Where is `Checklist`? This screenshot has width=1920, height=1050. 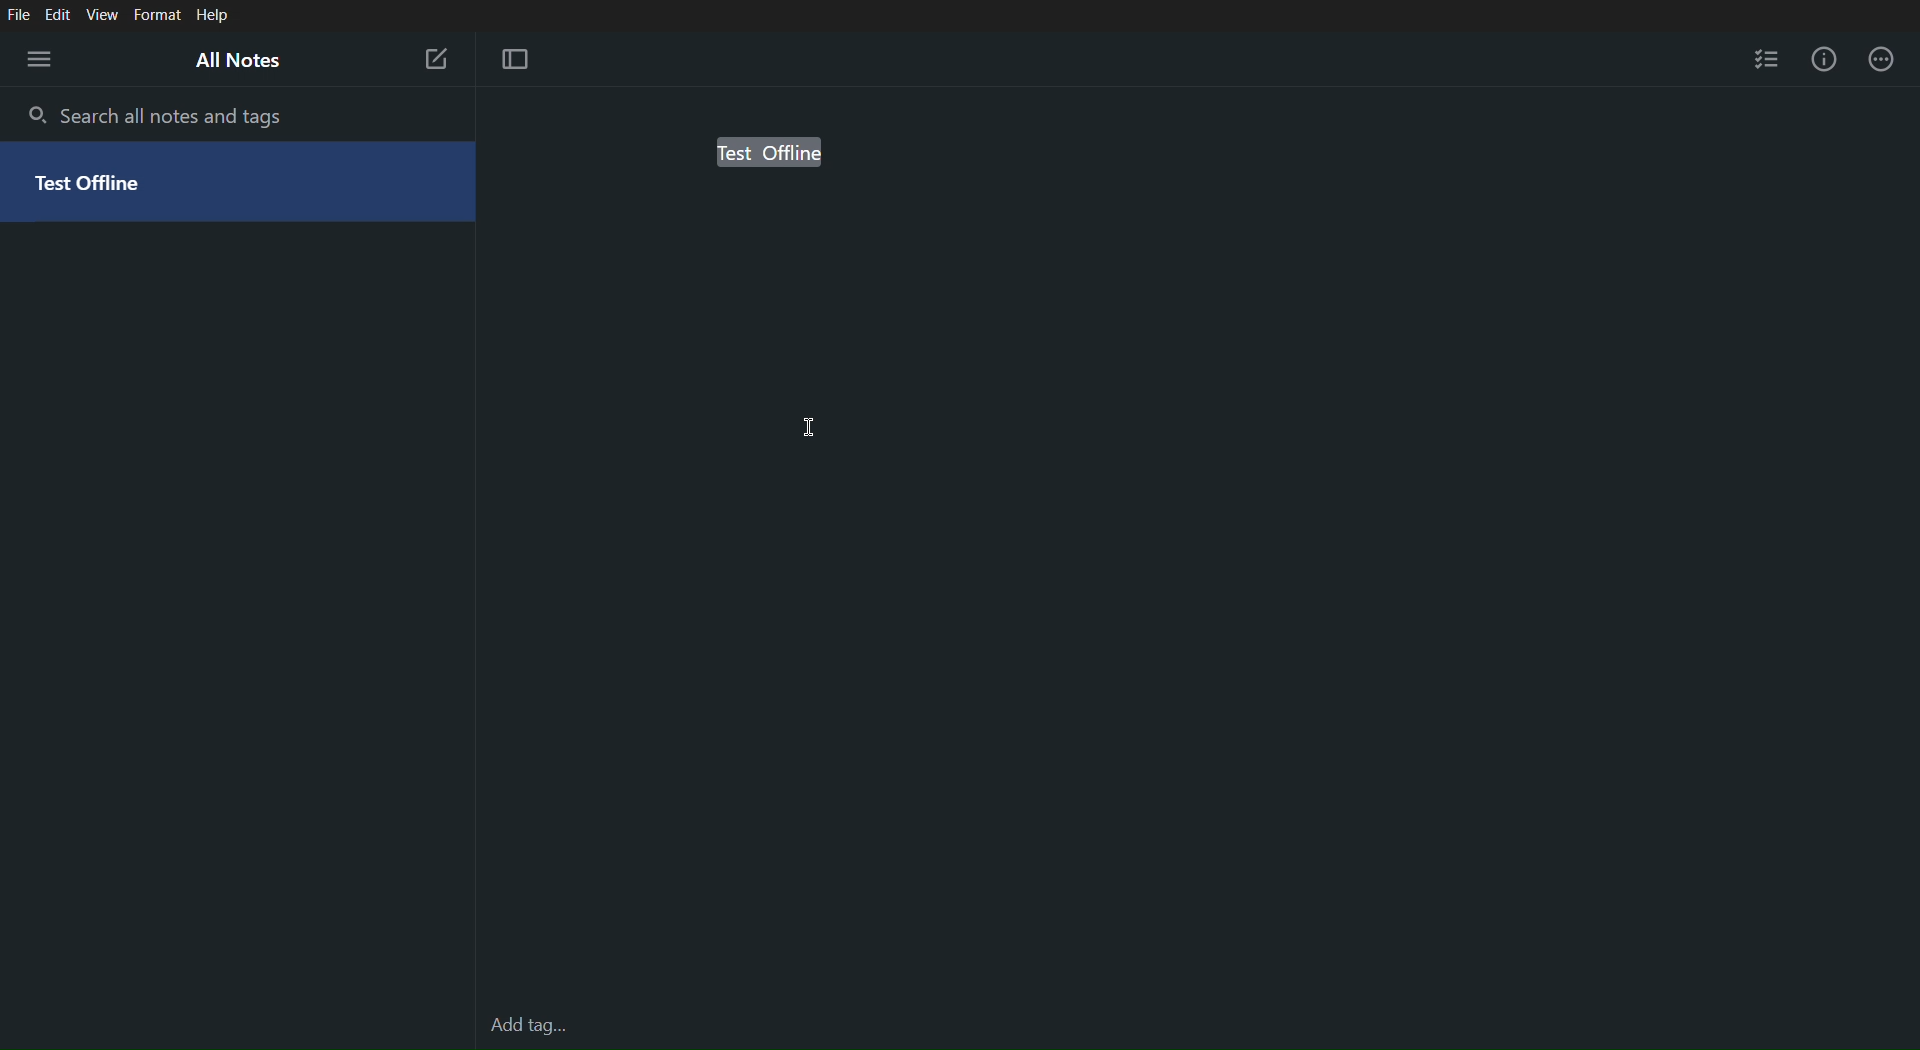 Checklist is located at coordinates (1767, 62).